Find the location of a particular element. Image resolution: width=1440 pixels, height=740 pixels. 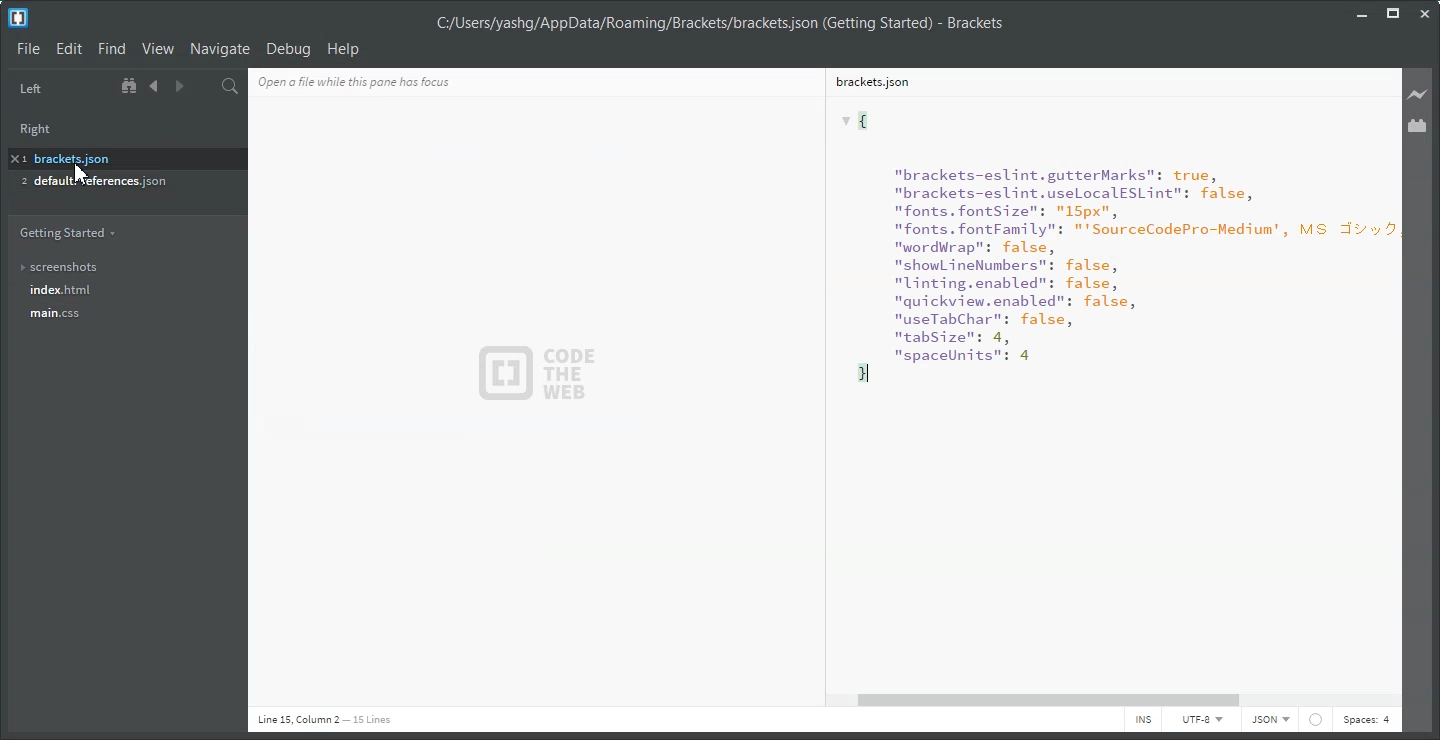

Find is located at coordinates (111, 49).